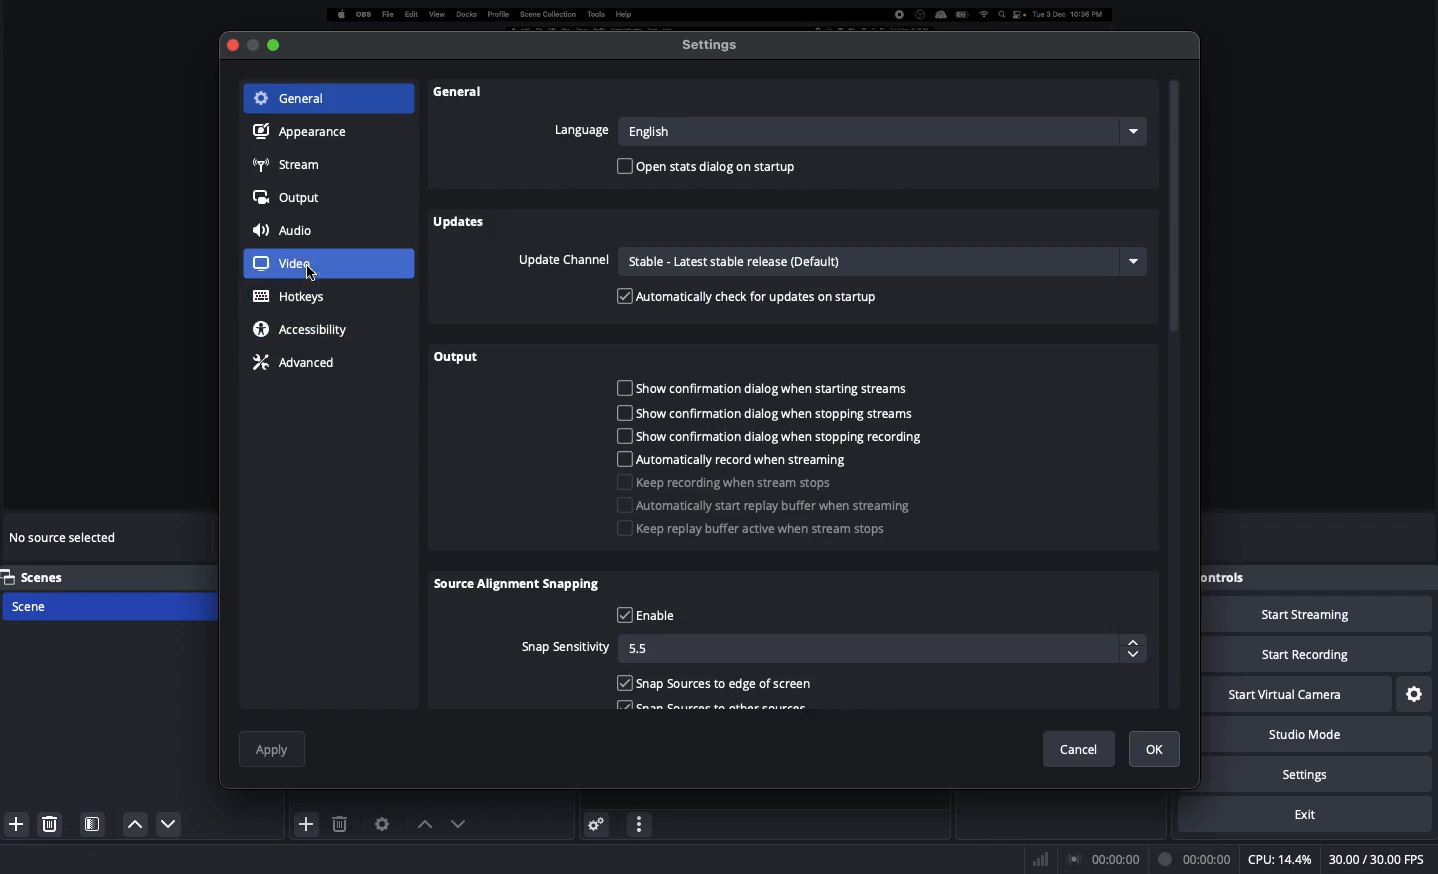 This screenshot has width=1438, height=874. I want to click on Open stats dialog on startup, so click(714, 167).